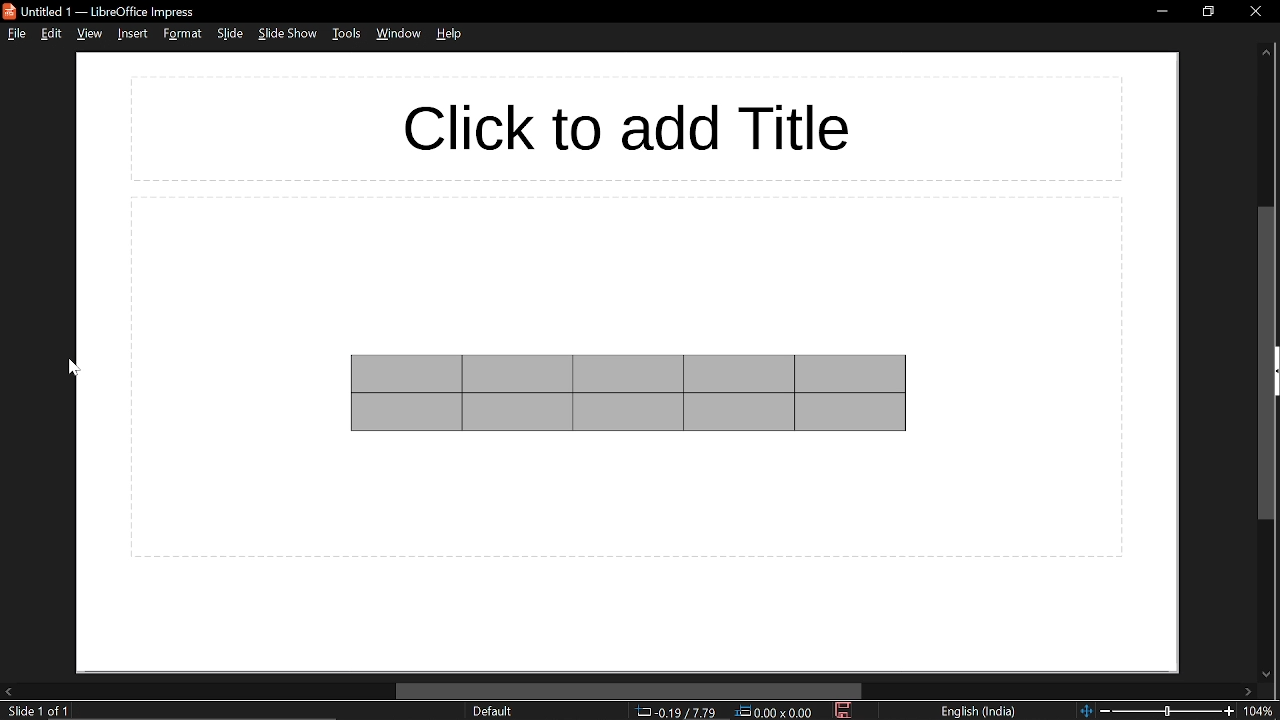  I want to click on close, so click(1250, 12).